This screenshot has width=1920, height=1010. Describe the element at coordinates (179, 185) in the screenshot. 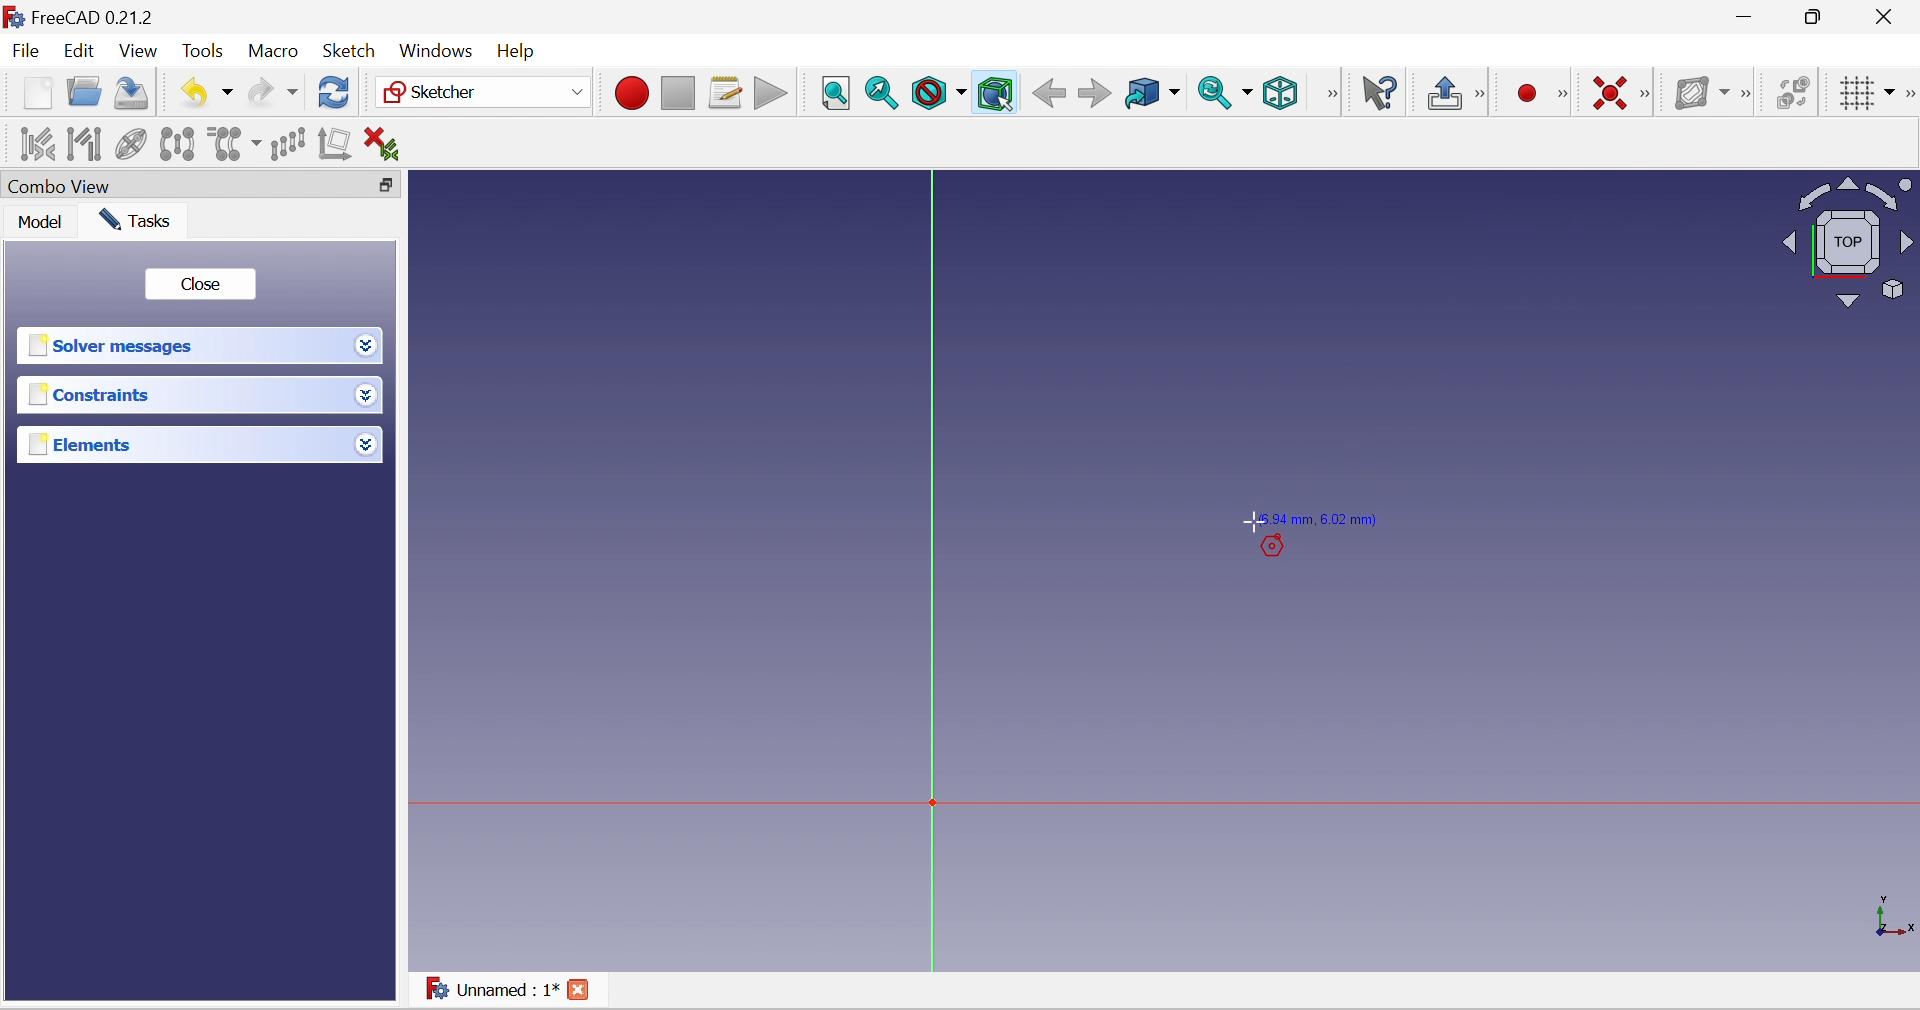

I see `Combo View` at that location.